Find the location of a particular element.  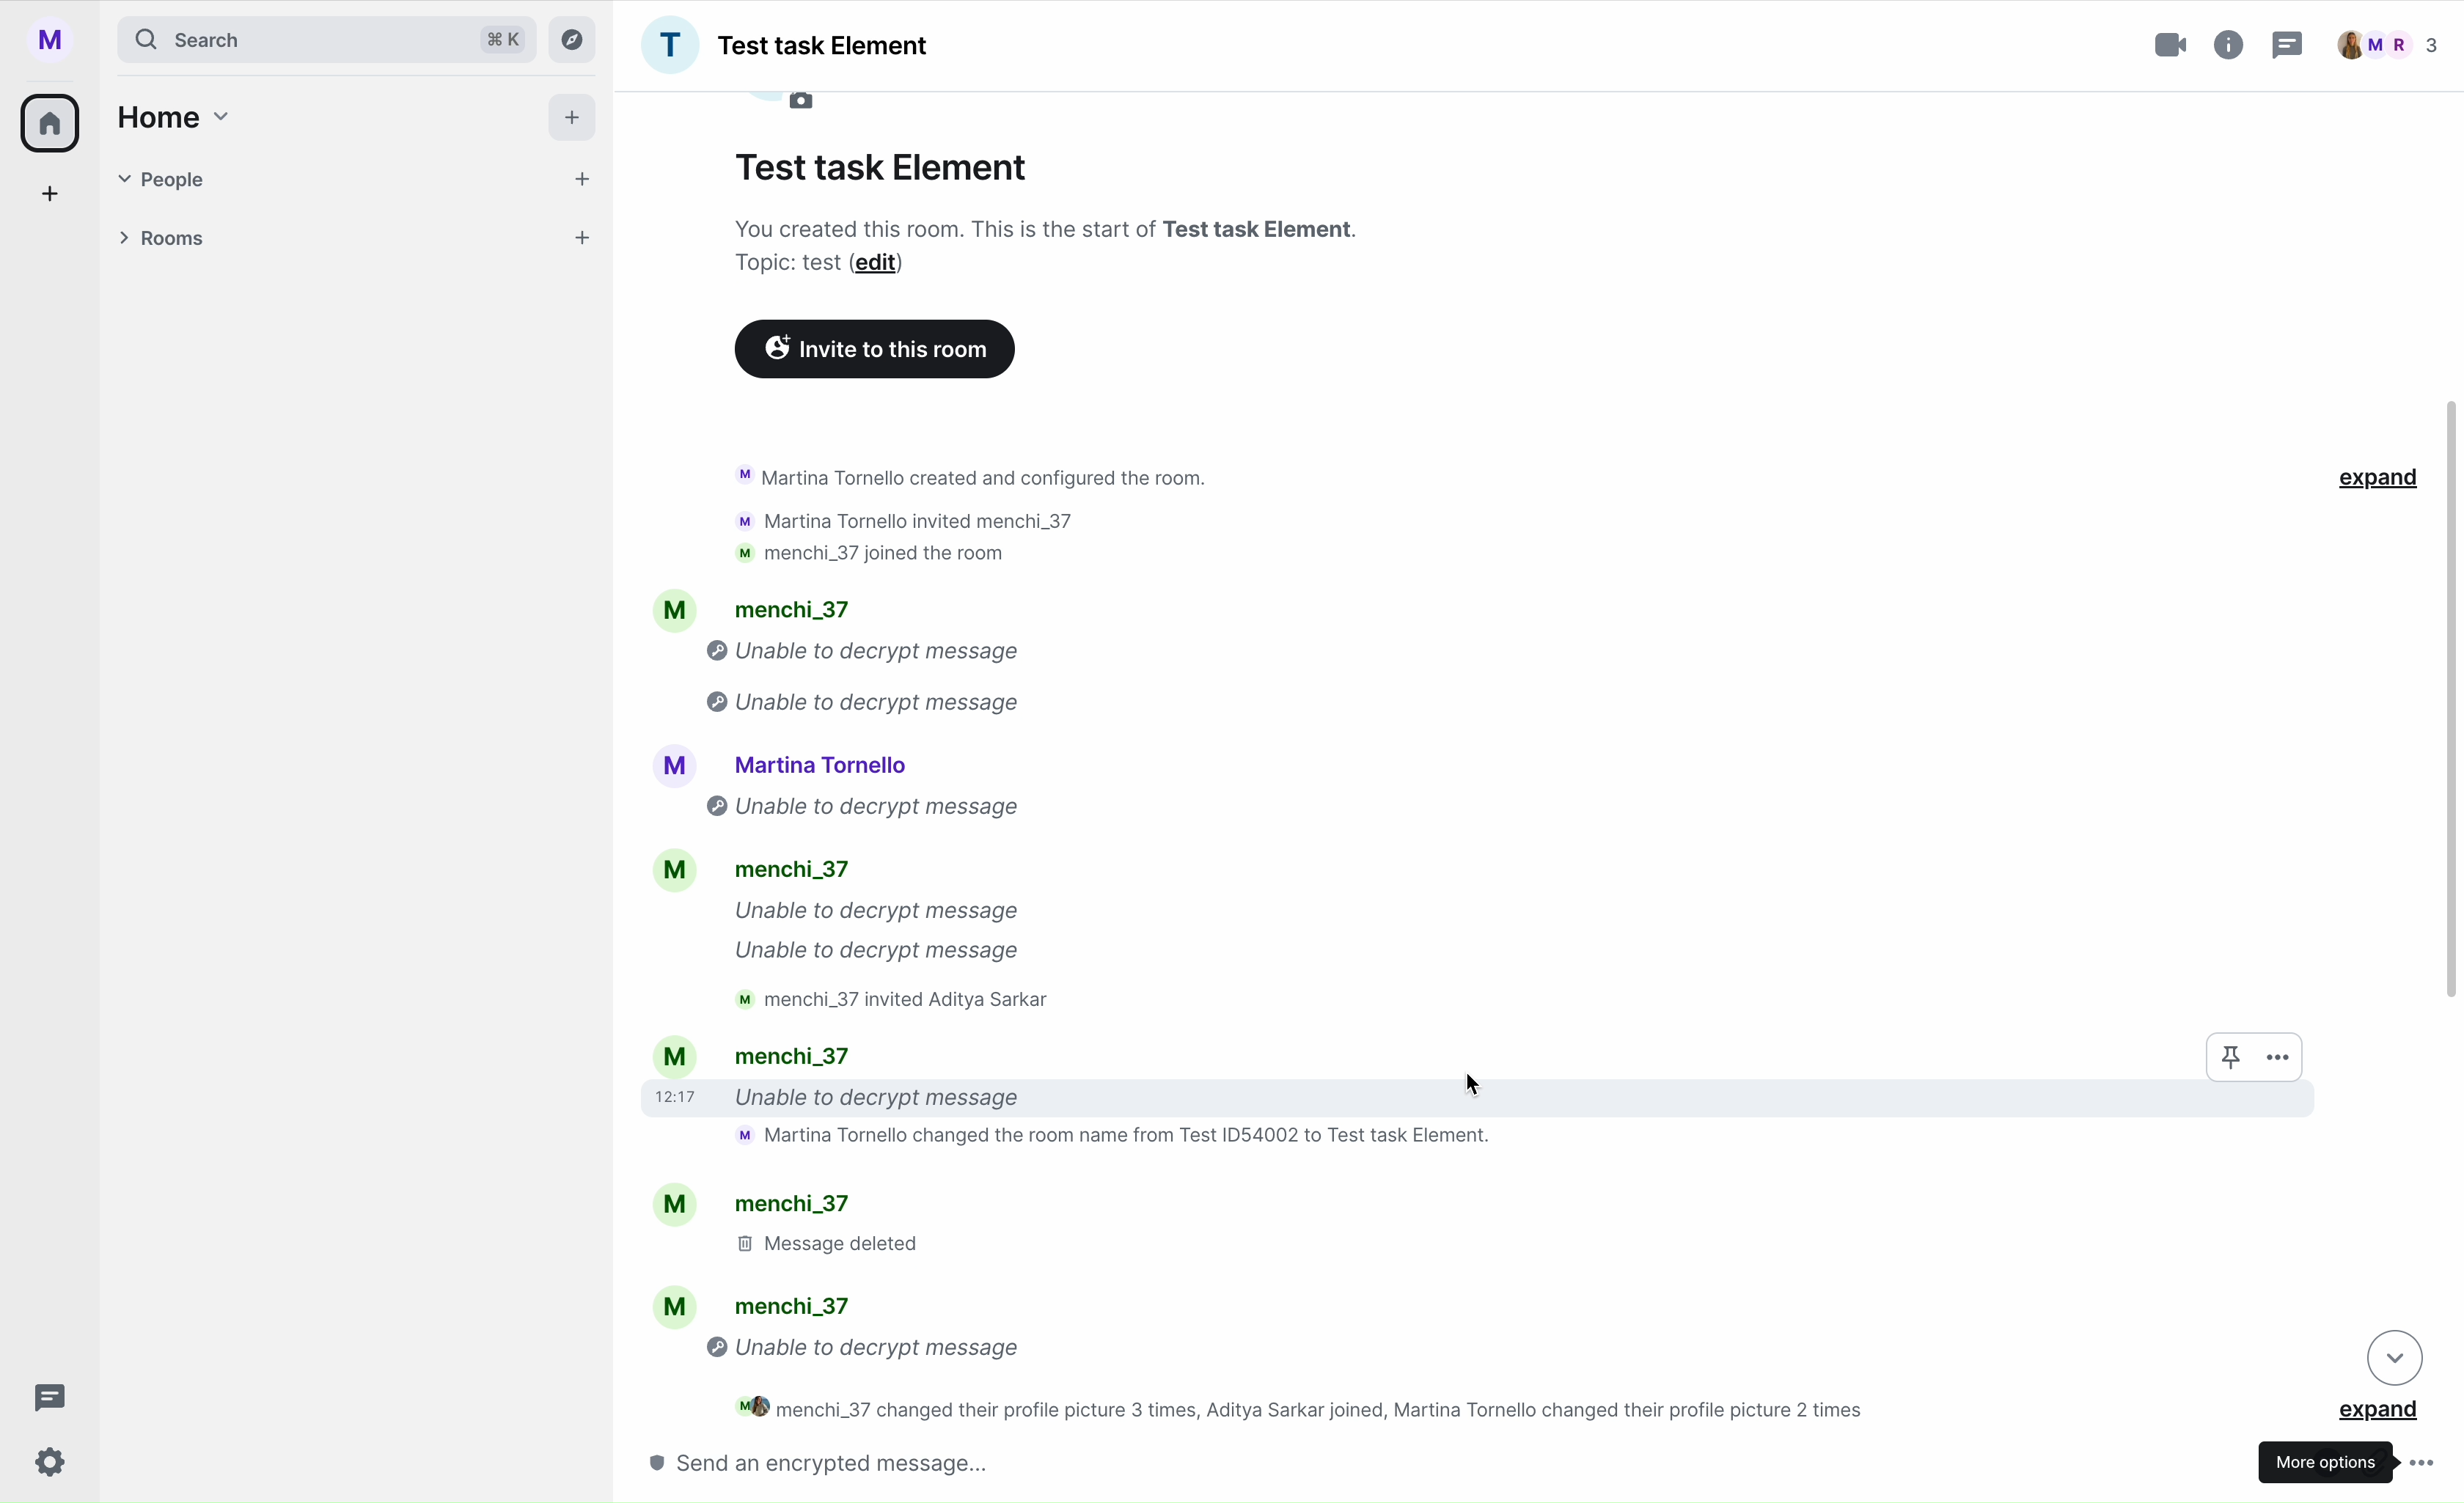

home is located at coordinates (52, 121).